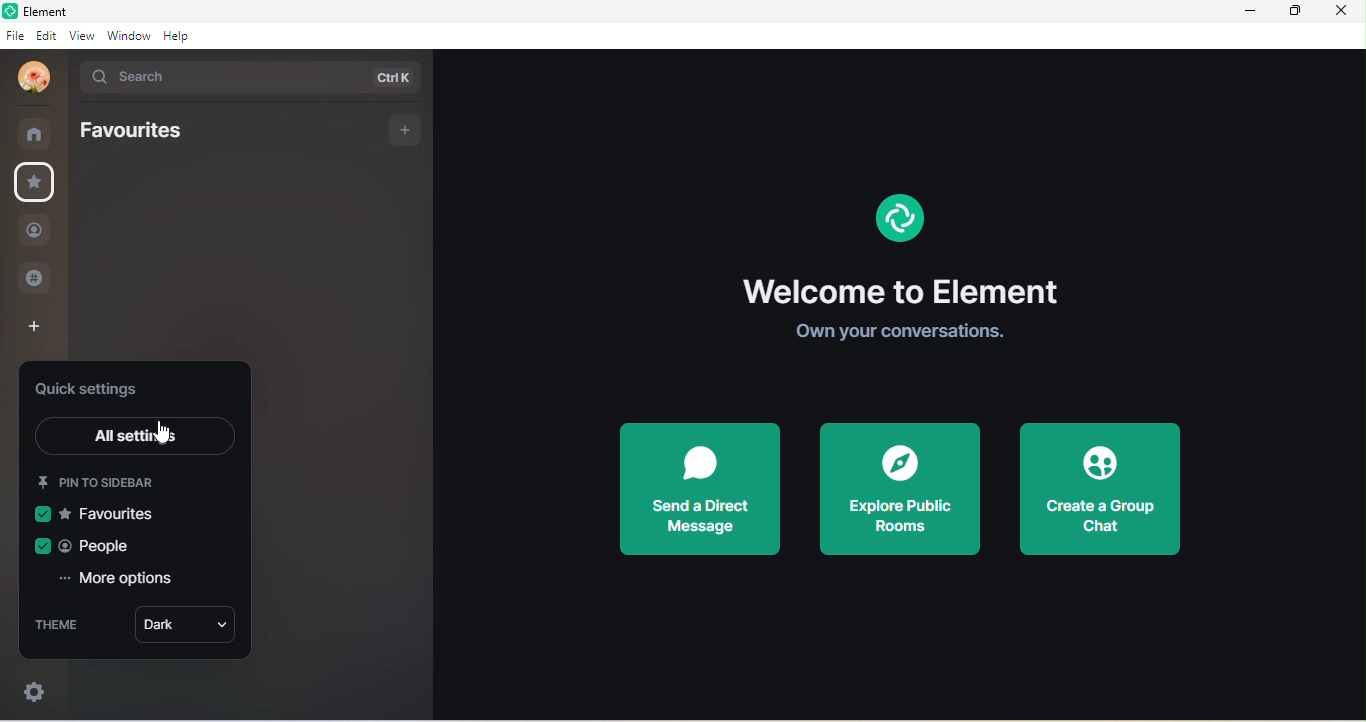  What do you see at coordinates (897, 217) in the screenshot?
I see `element logo` at bounding box center [897, 217].